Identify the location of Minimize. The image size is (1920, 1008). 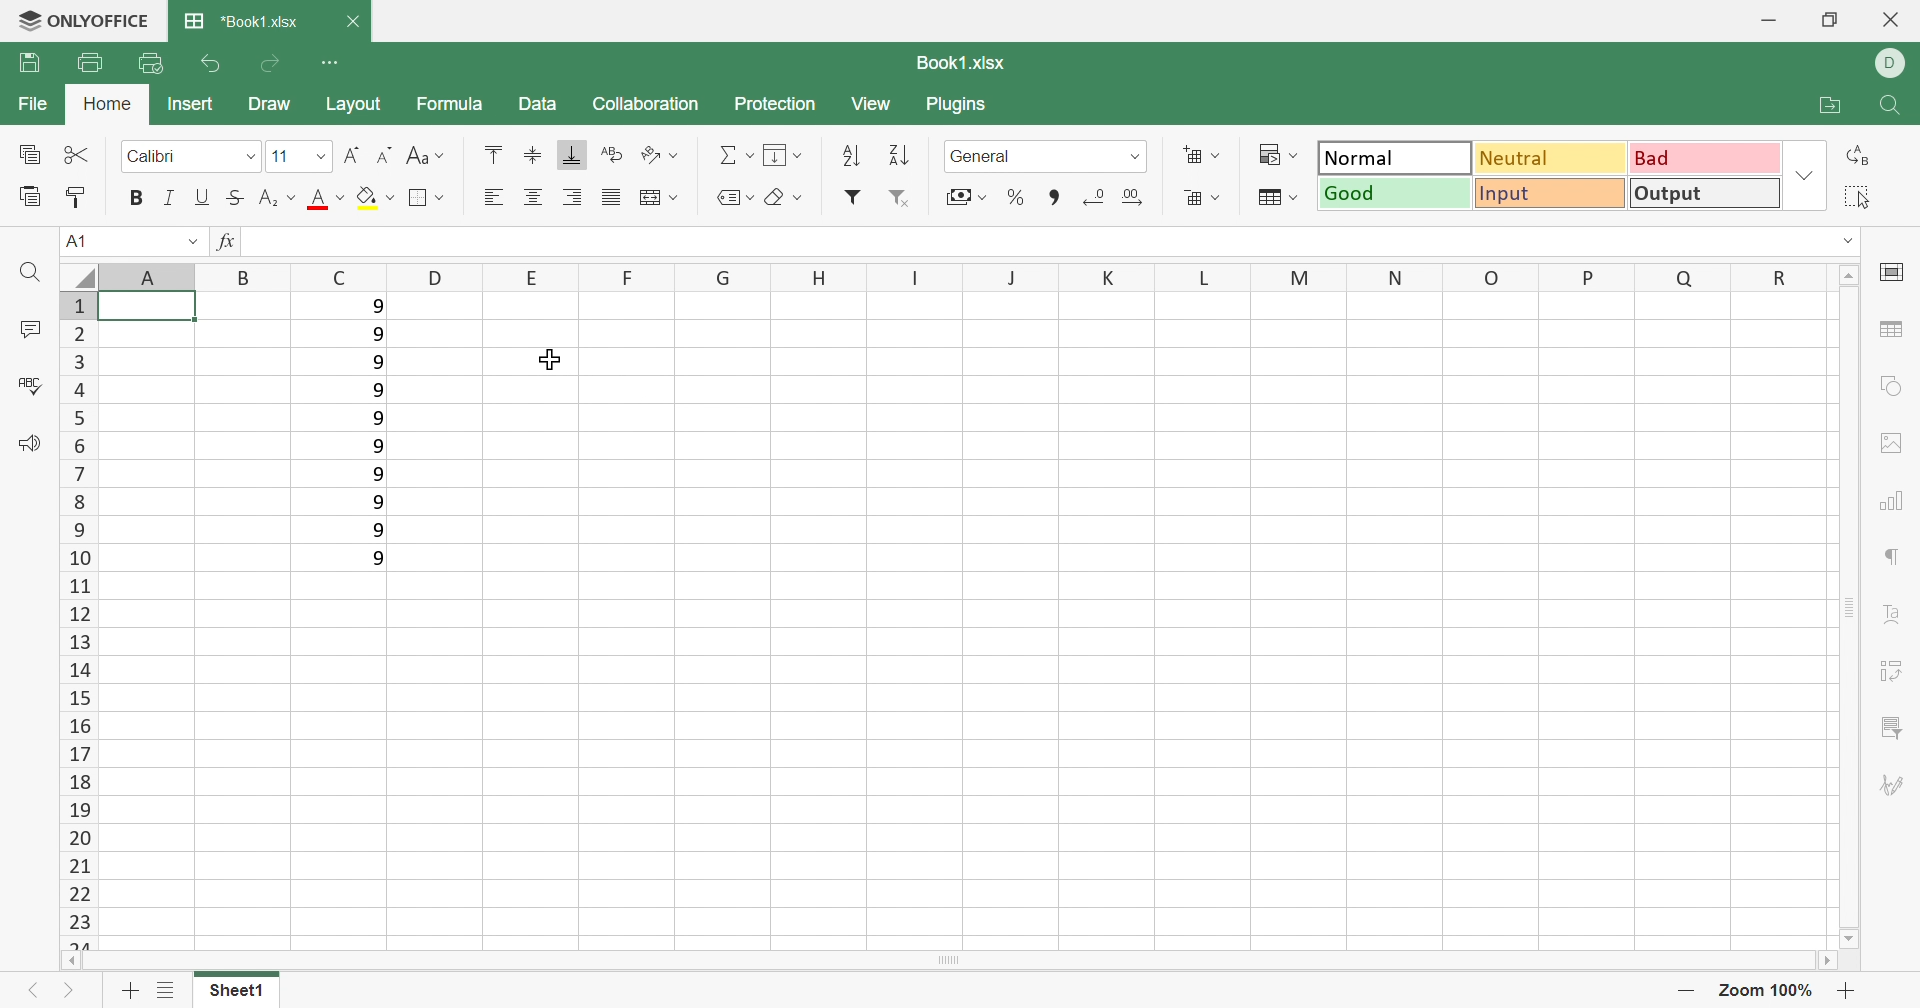
(1761, 17).